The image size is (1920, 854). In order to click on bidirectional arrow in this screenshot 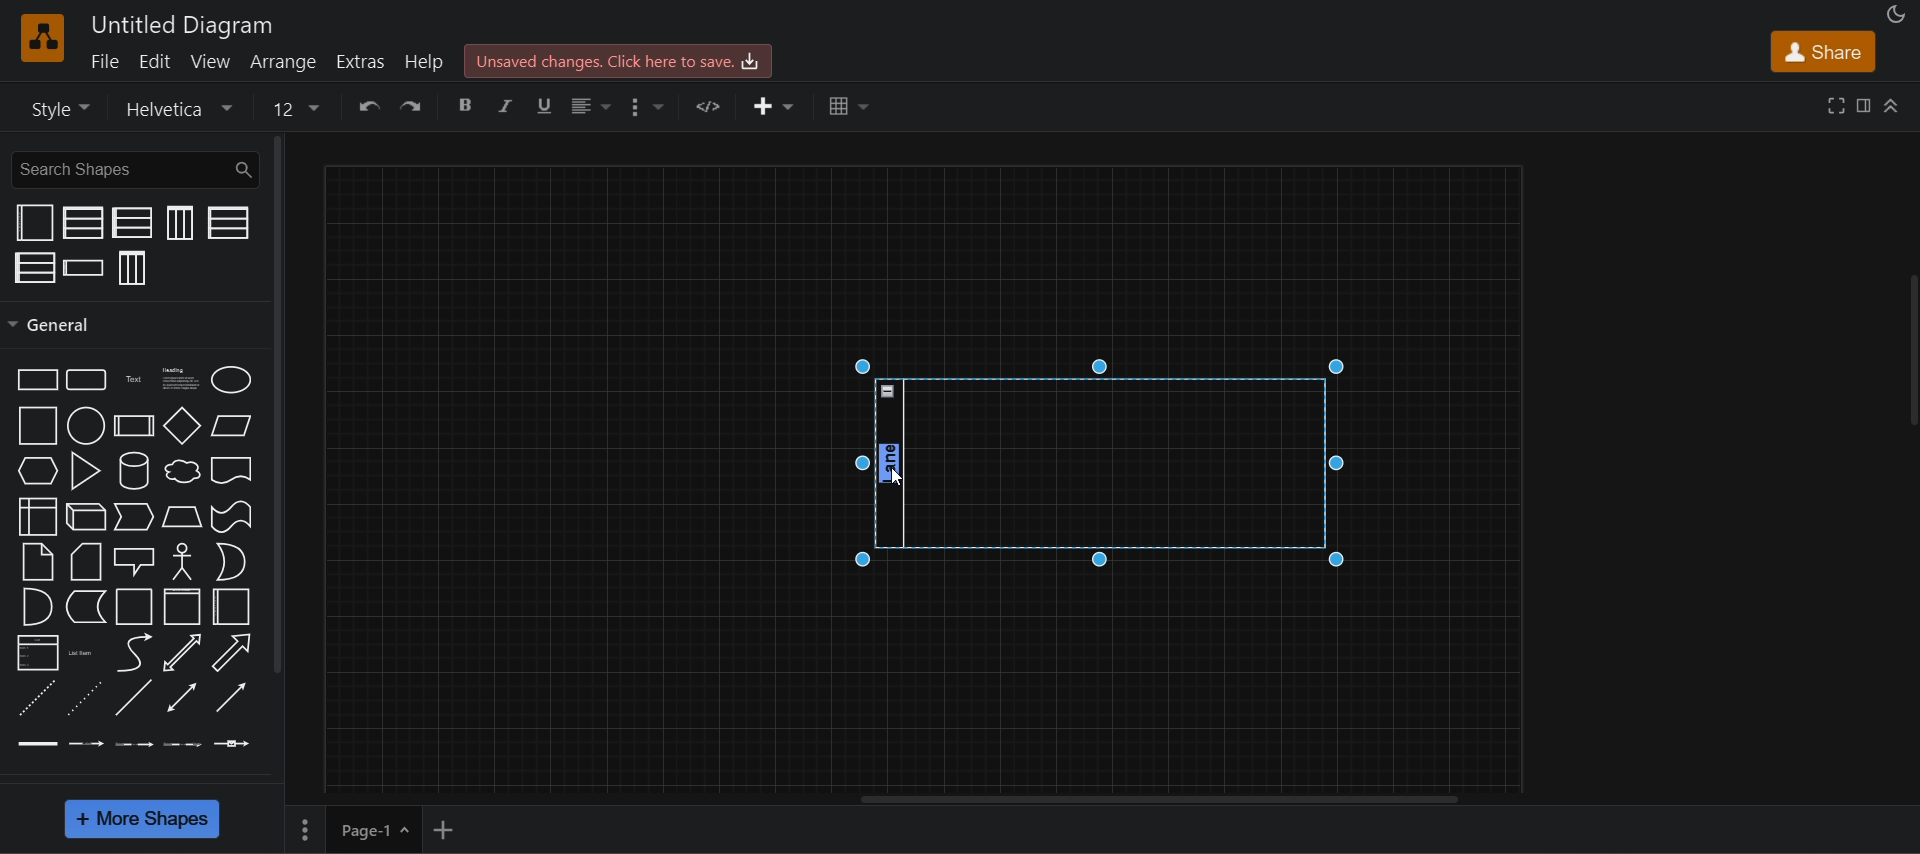, I will do `click(180, 653)`.